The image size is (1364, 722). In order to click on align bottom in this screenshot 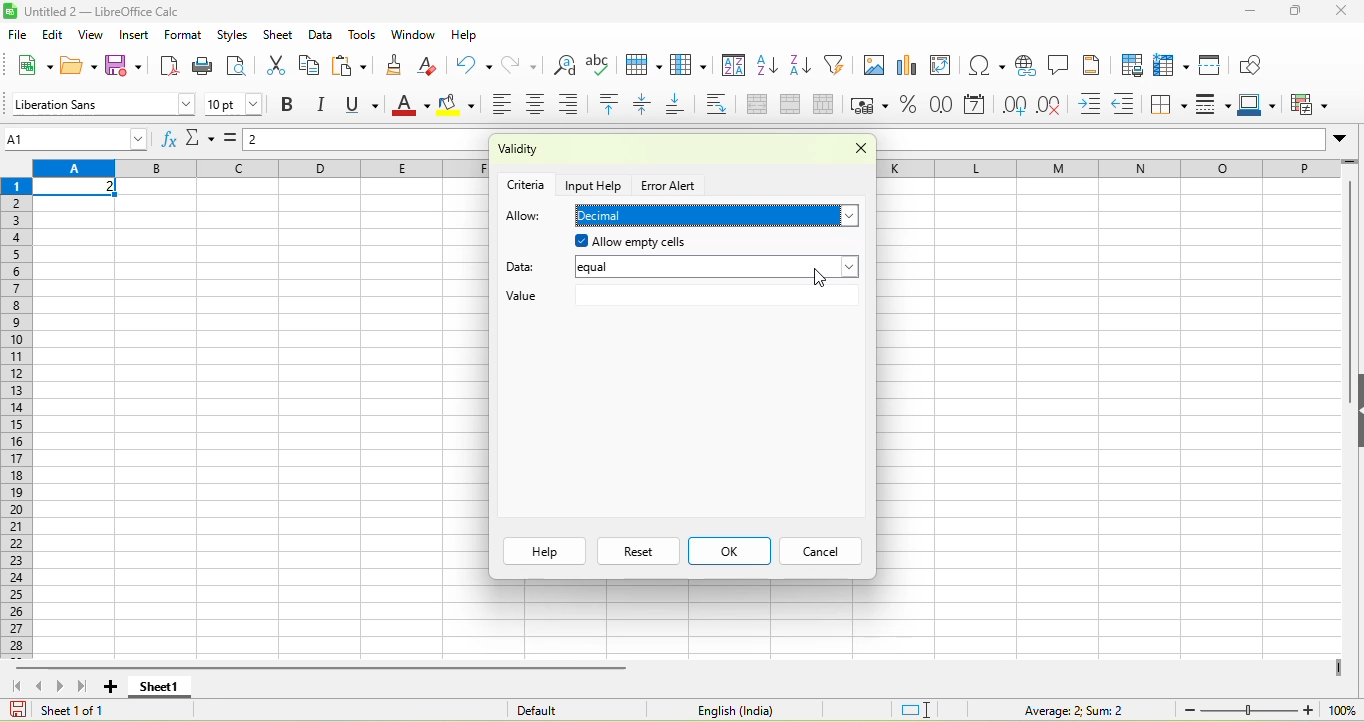, I will do `click(682, 106)`.